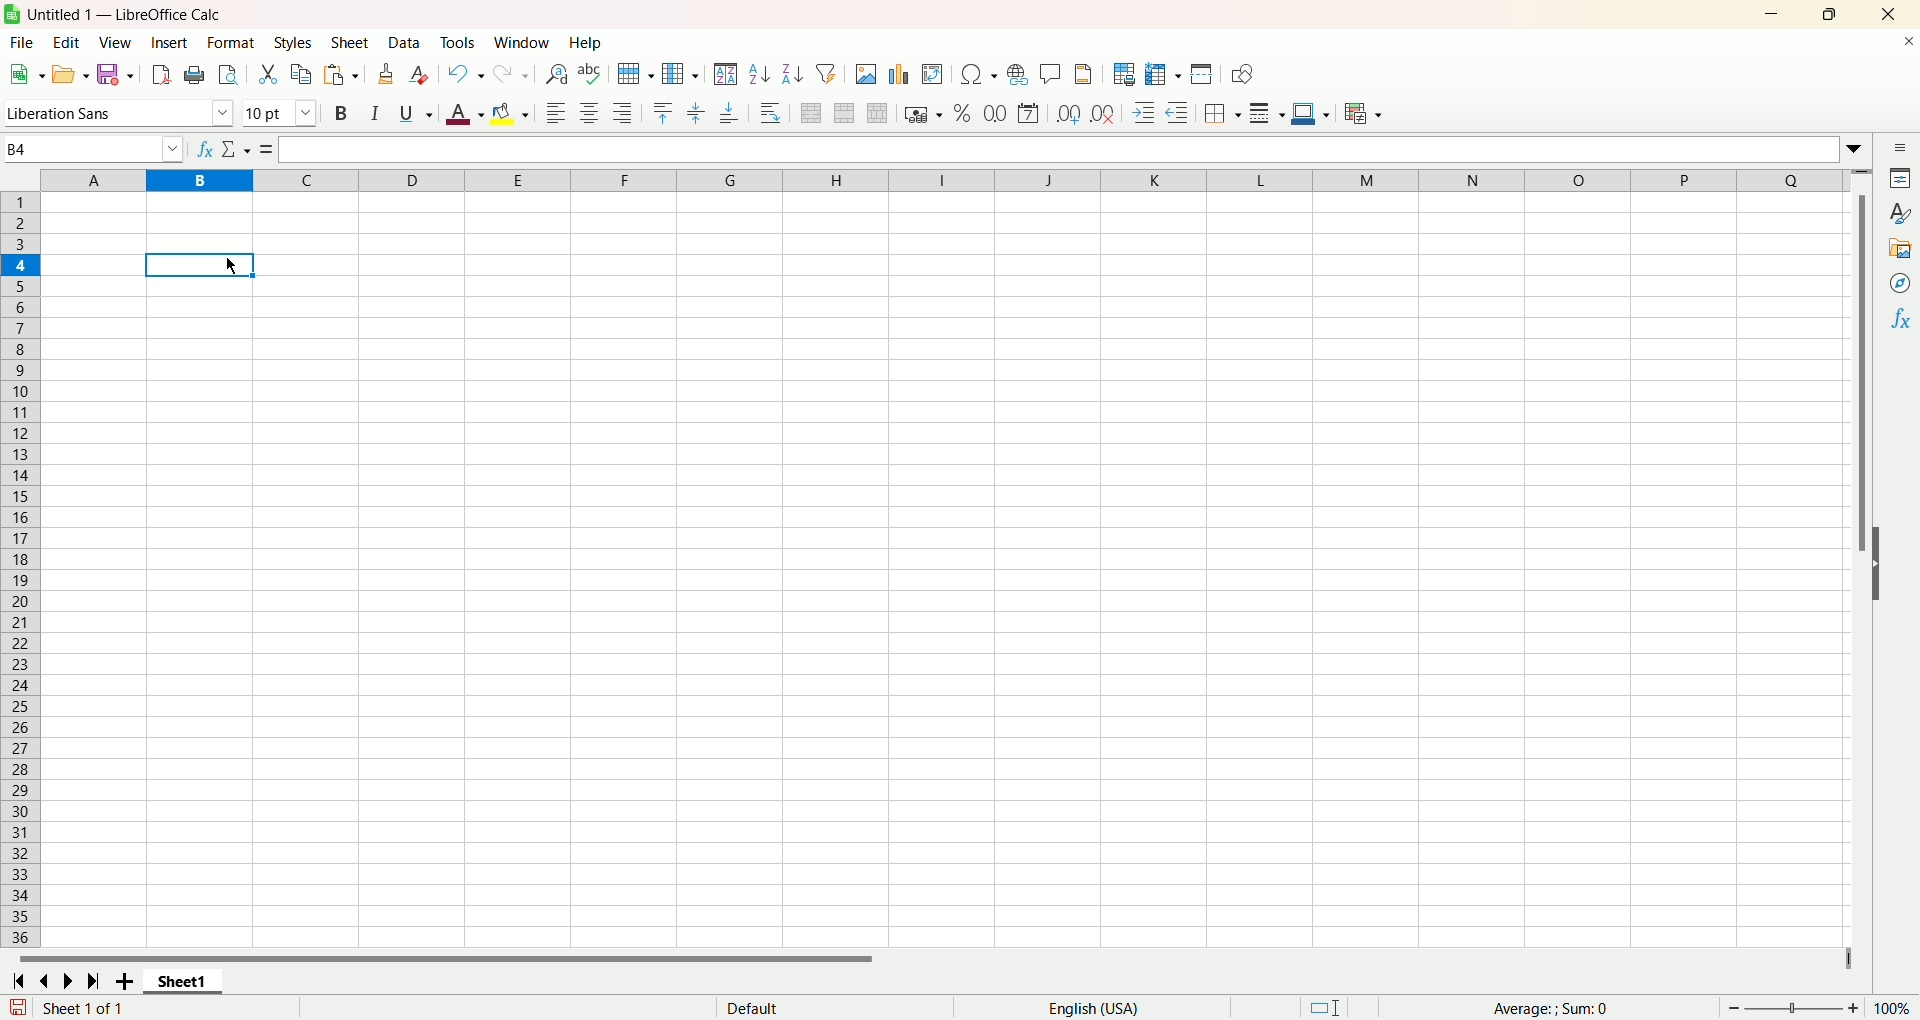  What do you see at coordinates (725, 74) in the screenshot?
I see `sort` at bounding box center [725, 74].